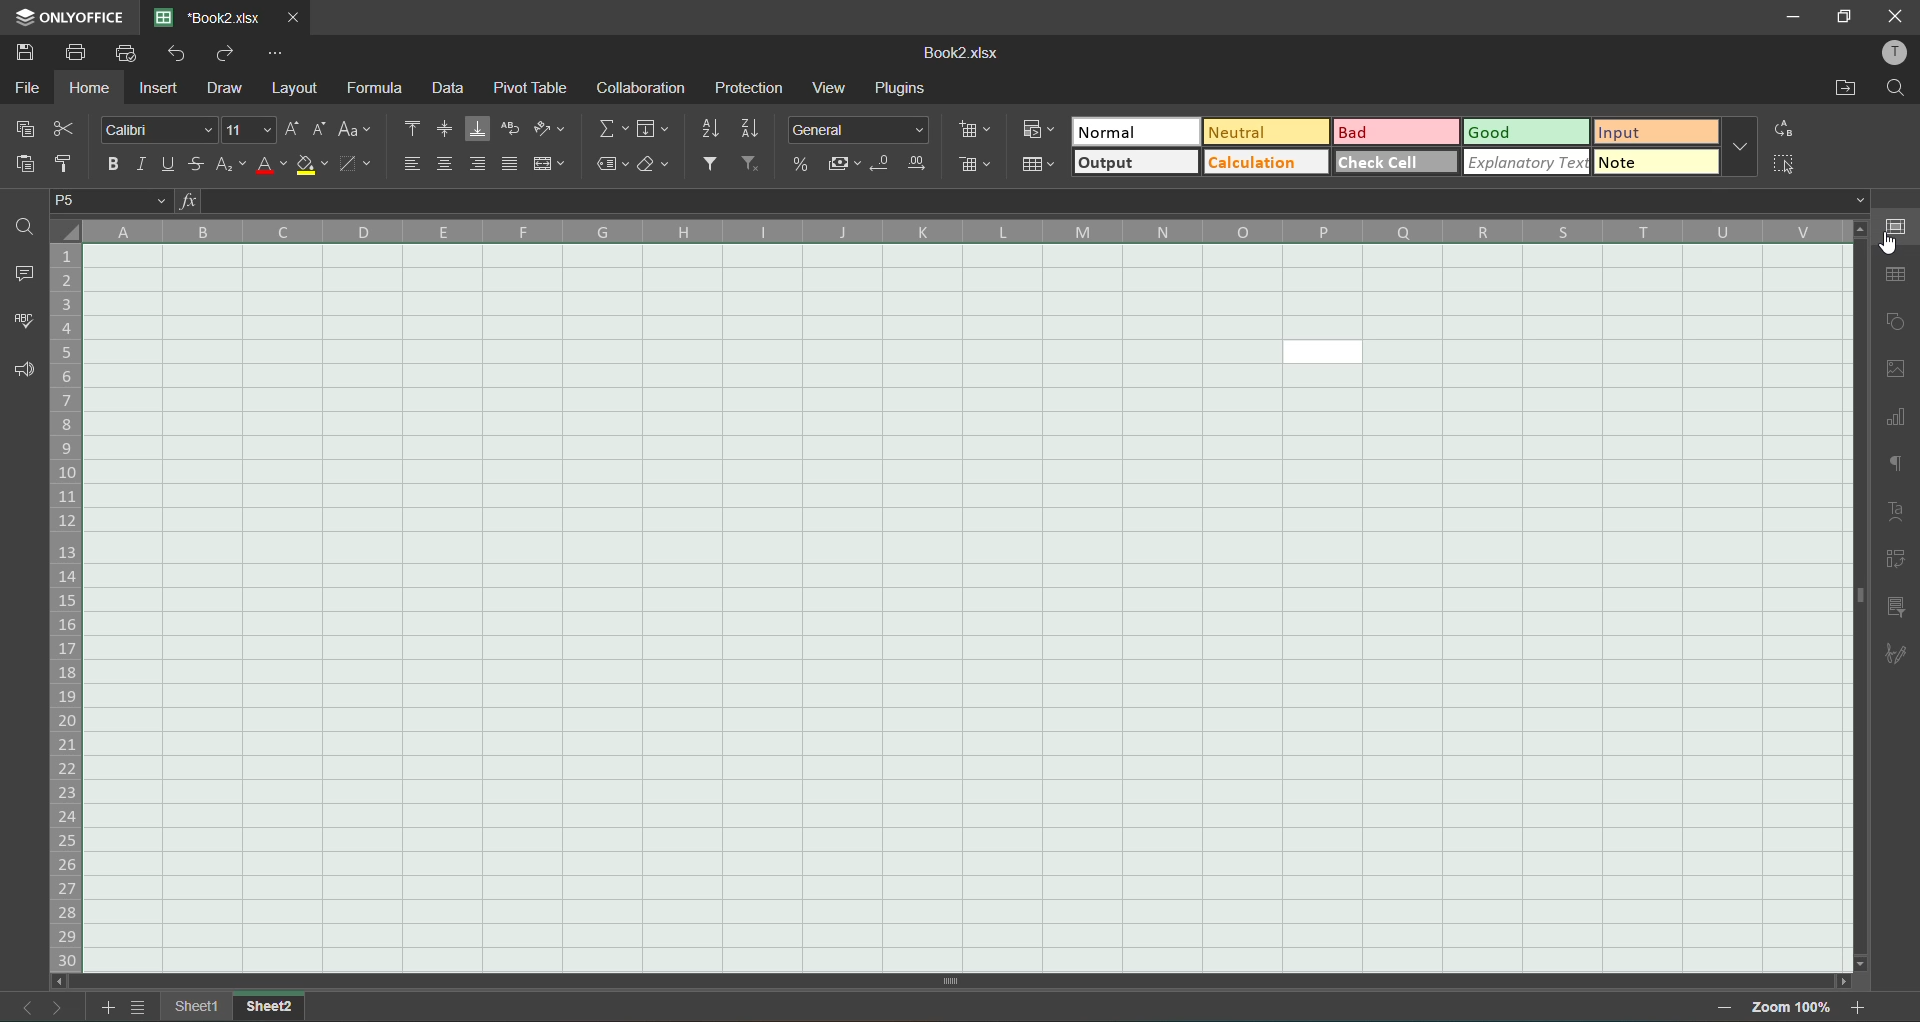  What do you see at coordinates (228, 88) in the screenshot?
I see `draw` at bounding box center [228, 88].